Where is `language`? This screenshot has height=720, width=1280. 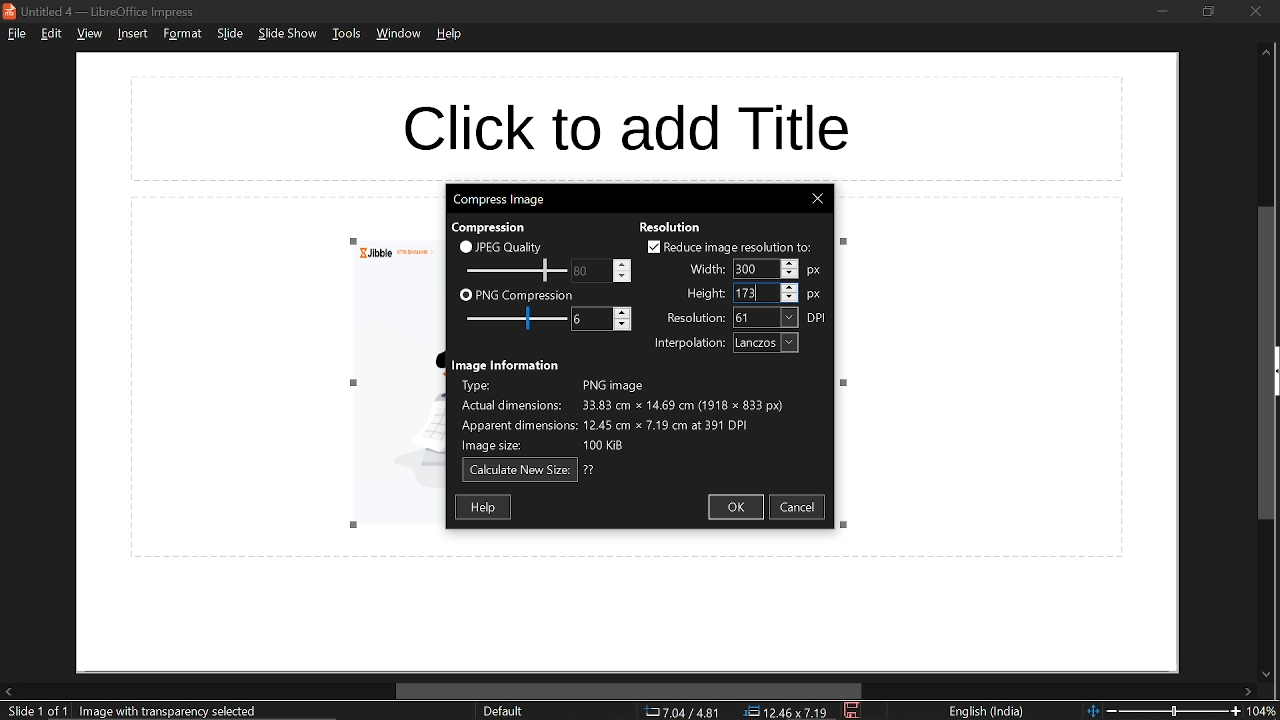 language is located at coordinates (989, 712).